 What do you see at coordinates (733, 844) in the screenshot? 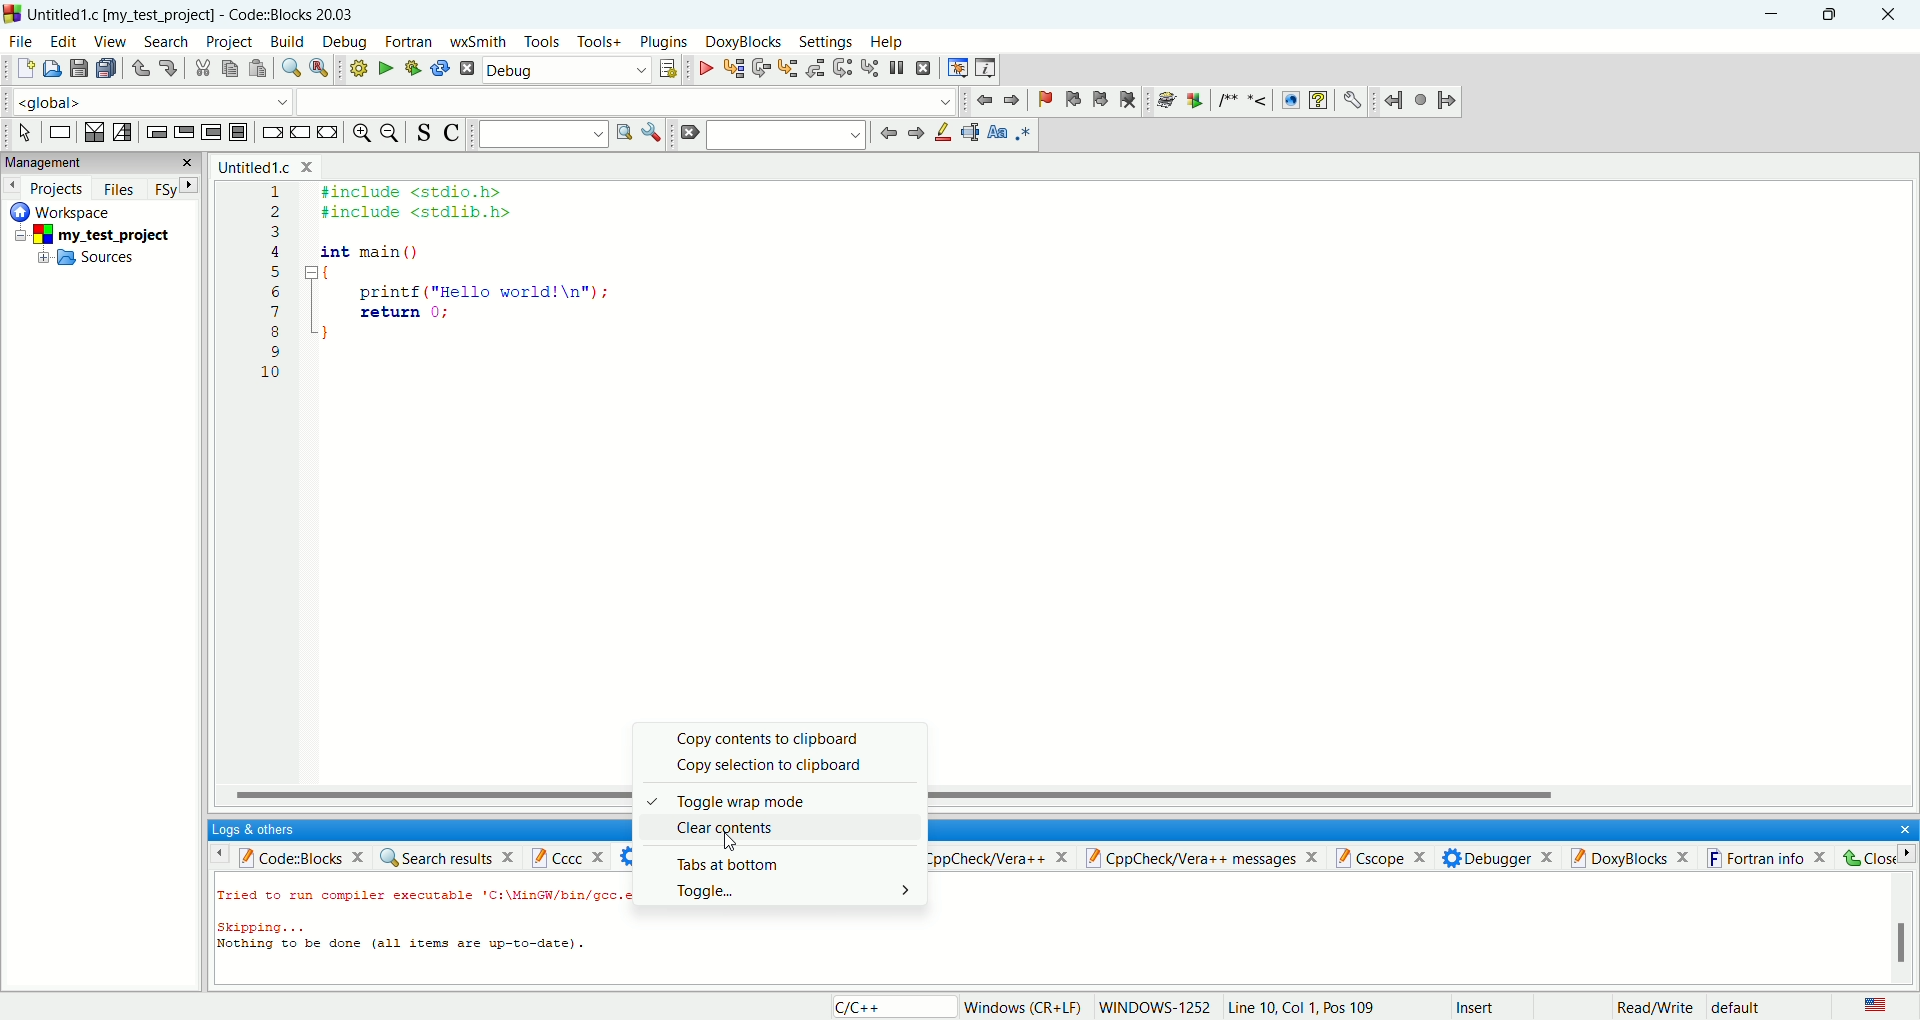
I see `Cursor` at bounding box center [733, 844].